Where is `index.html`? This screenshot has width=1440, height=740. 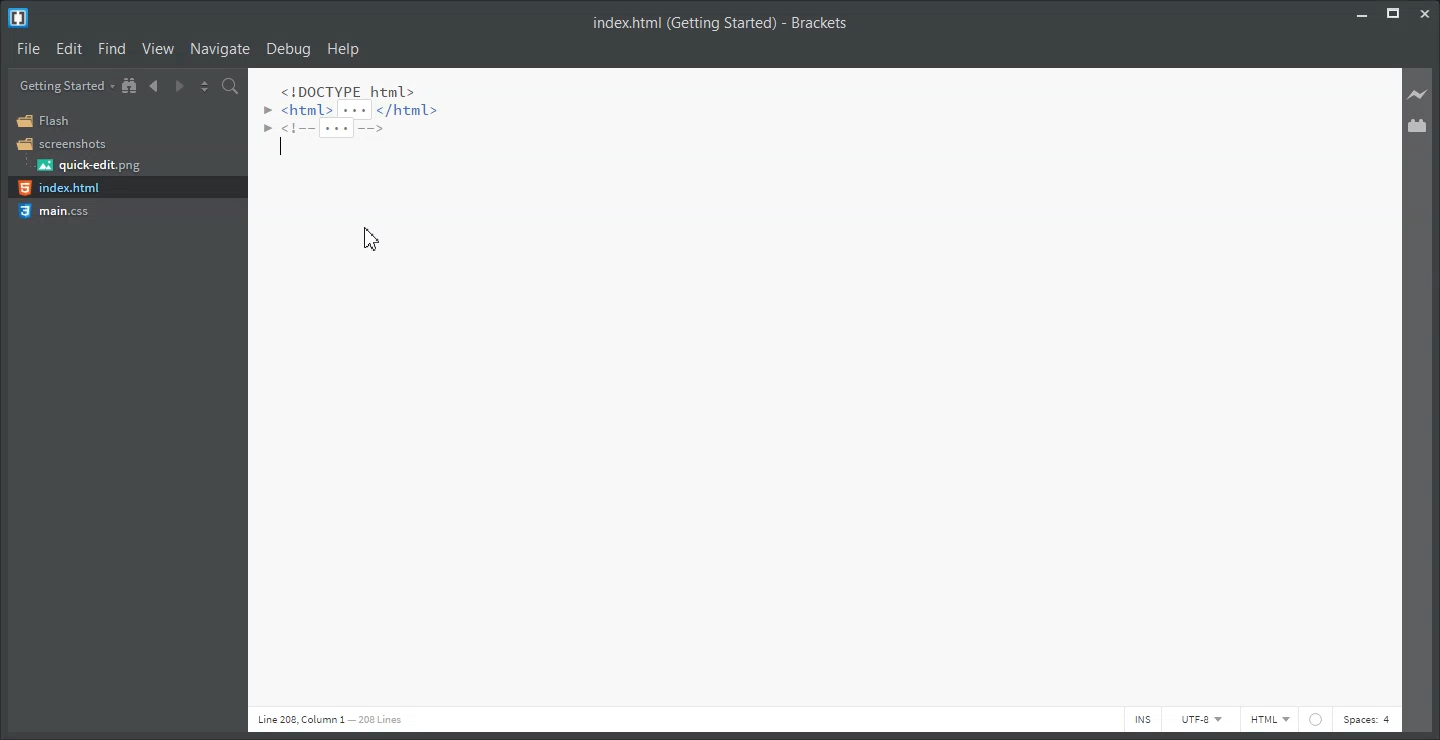
index.html is located at coordinates (59, 187).